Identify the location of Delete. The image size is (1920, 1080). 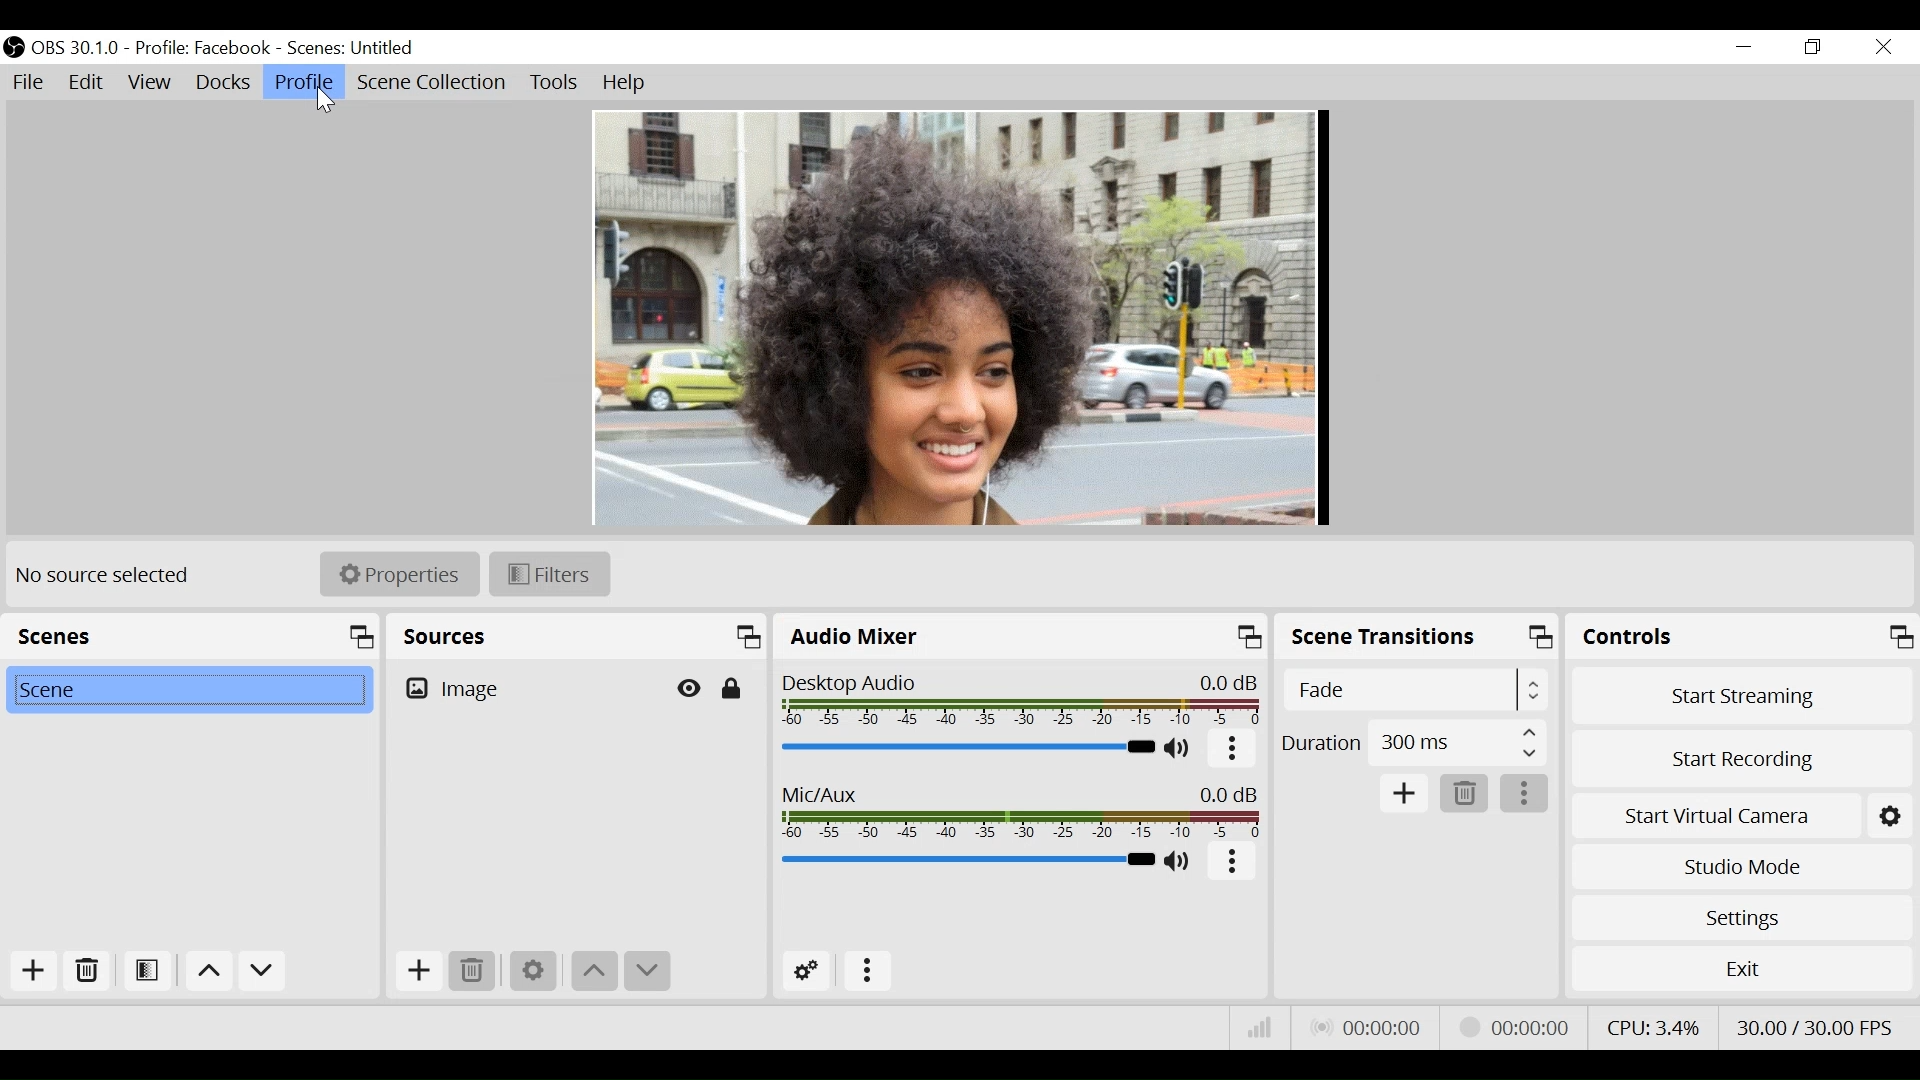
(472, 971).